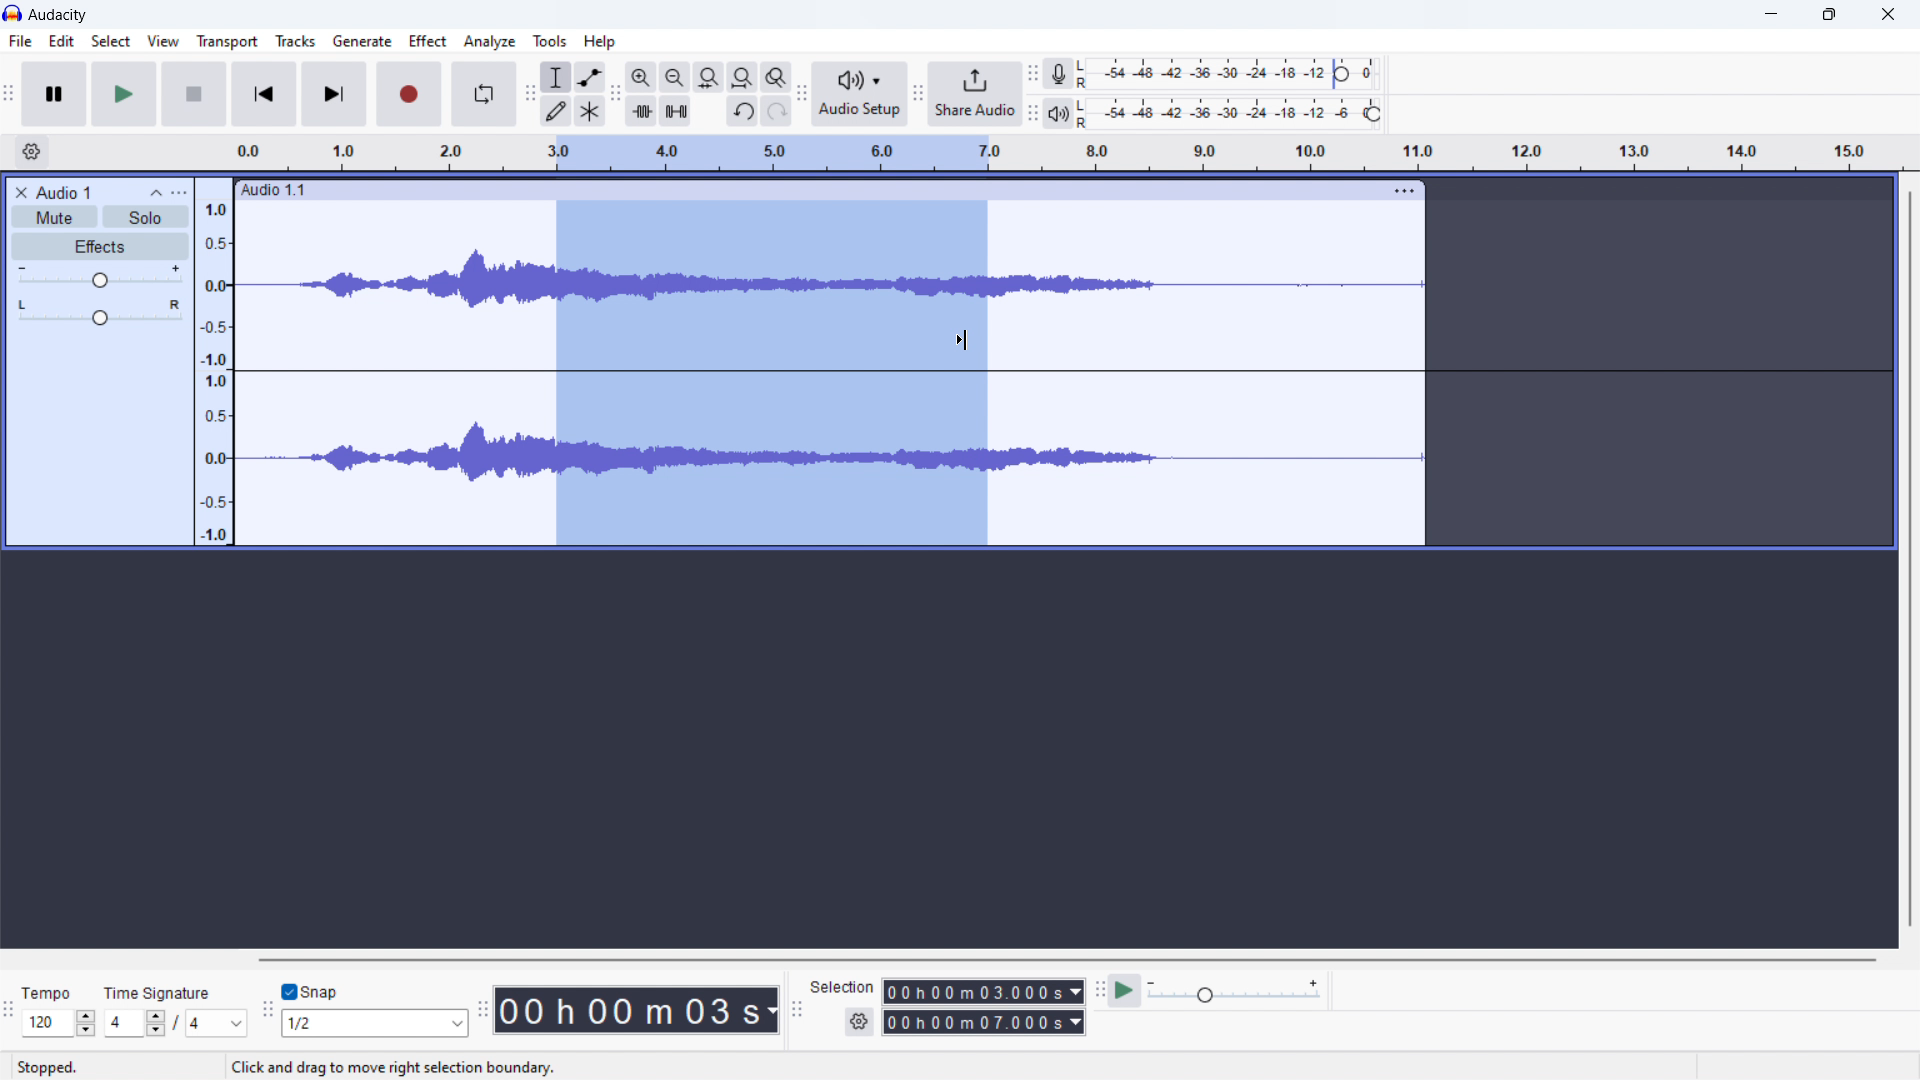 This screenshot has height=1080, width=1920. I want to click on toggle snap, so click(312, 992).